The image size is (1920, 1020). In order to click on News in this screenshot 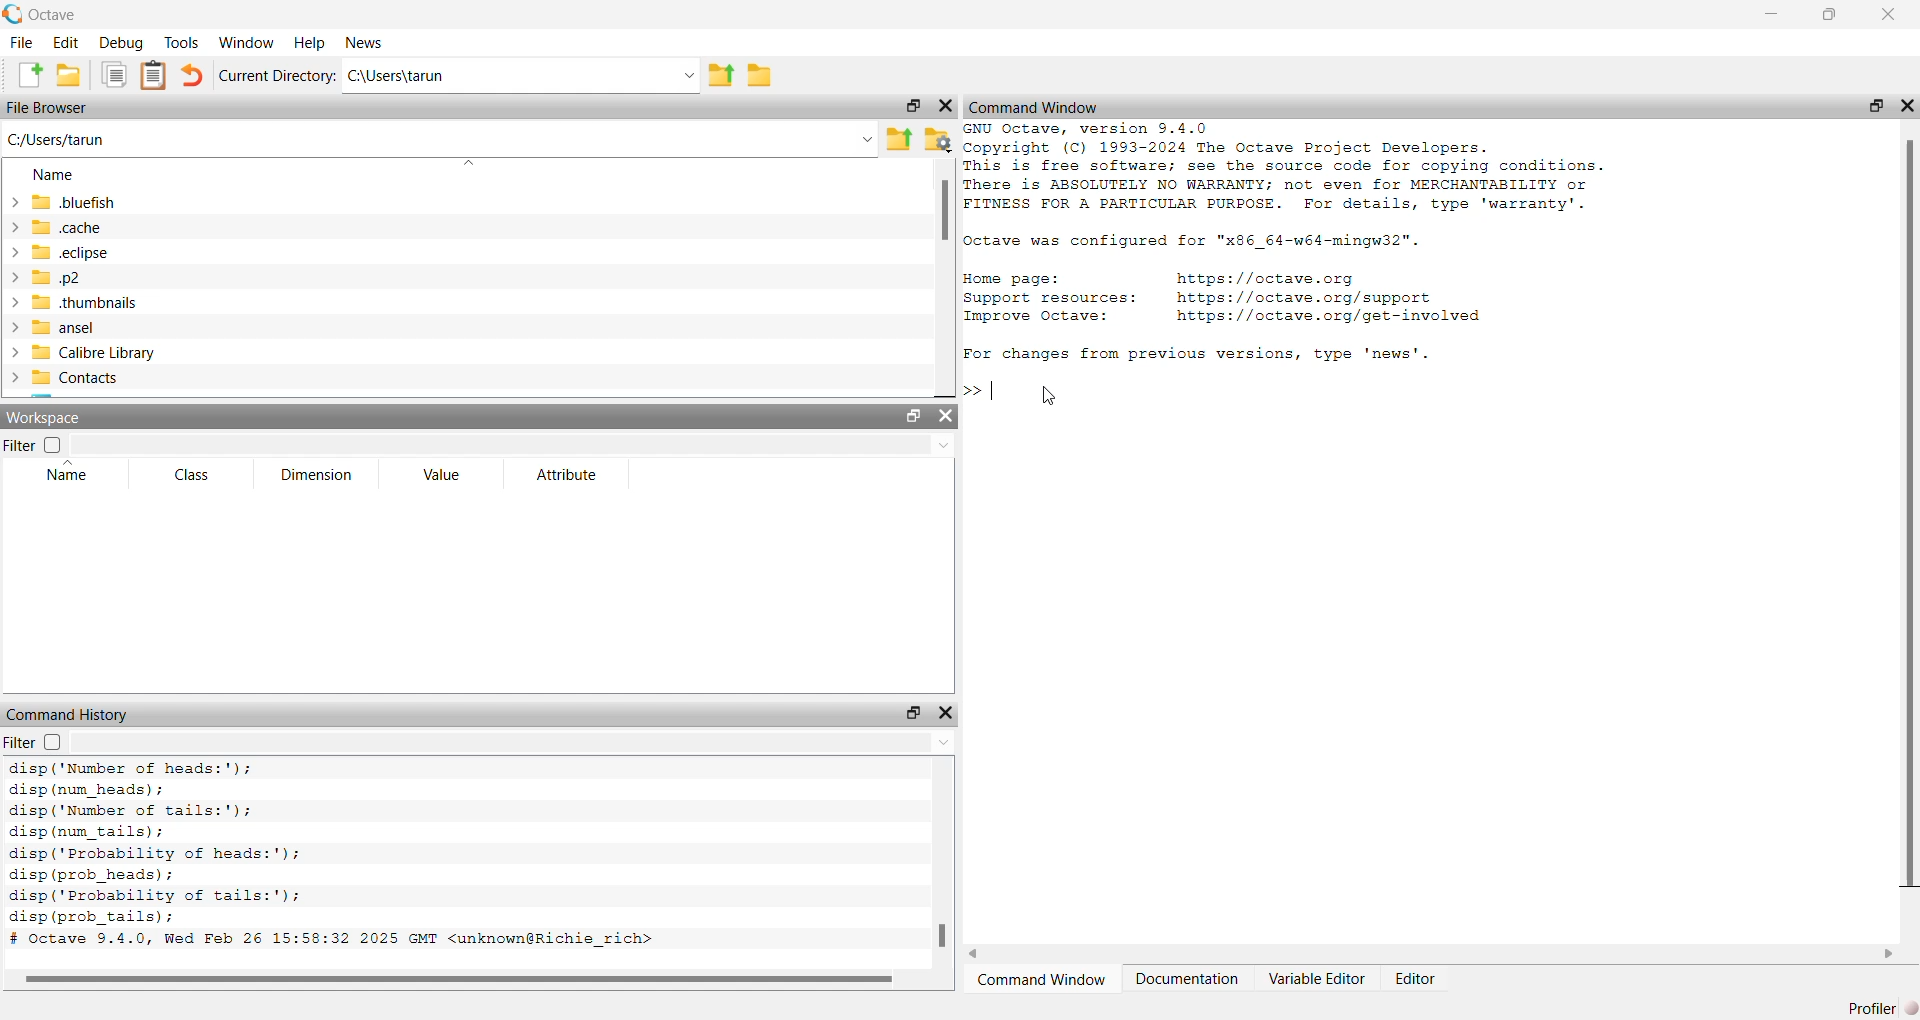, I will do `click(361, 41)`.